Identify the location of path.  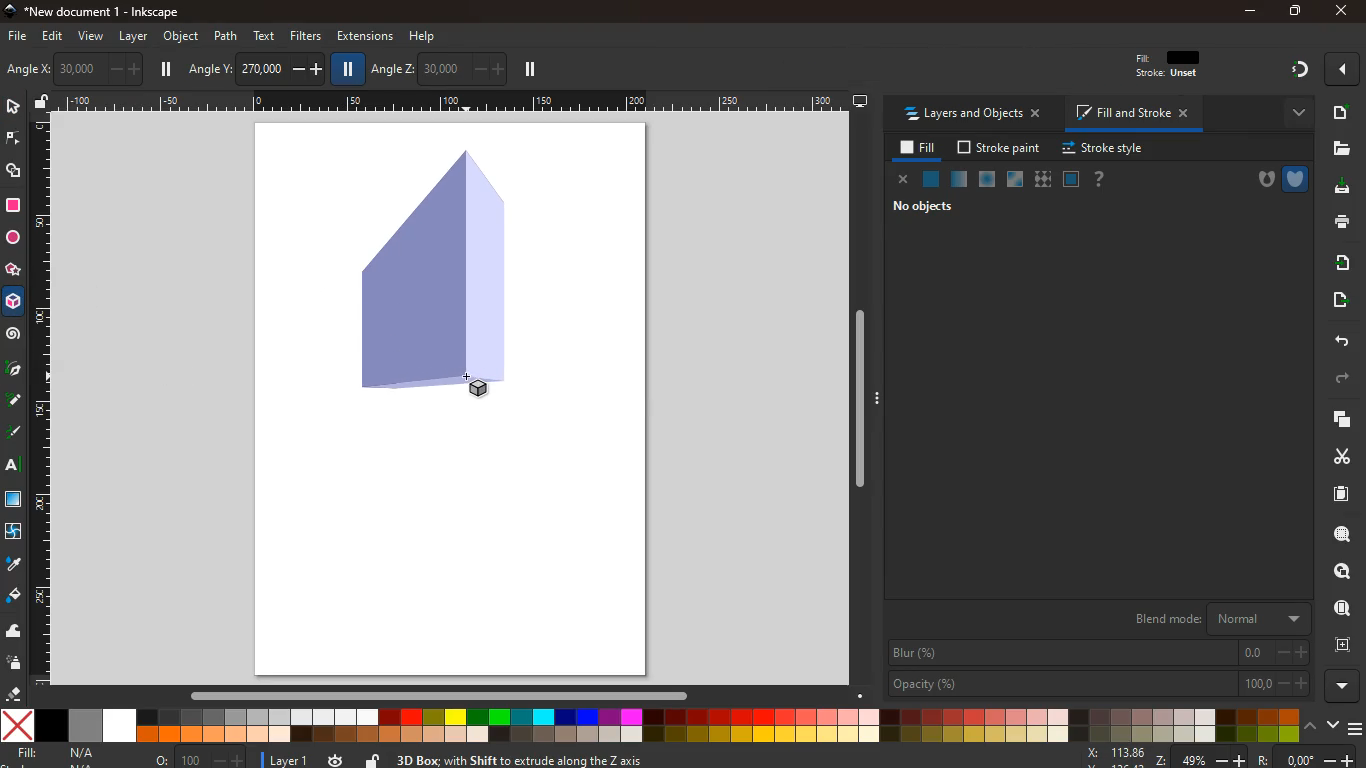
(226, 35).